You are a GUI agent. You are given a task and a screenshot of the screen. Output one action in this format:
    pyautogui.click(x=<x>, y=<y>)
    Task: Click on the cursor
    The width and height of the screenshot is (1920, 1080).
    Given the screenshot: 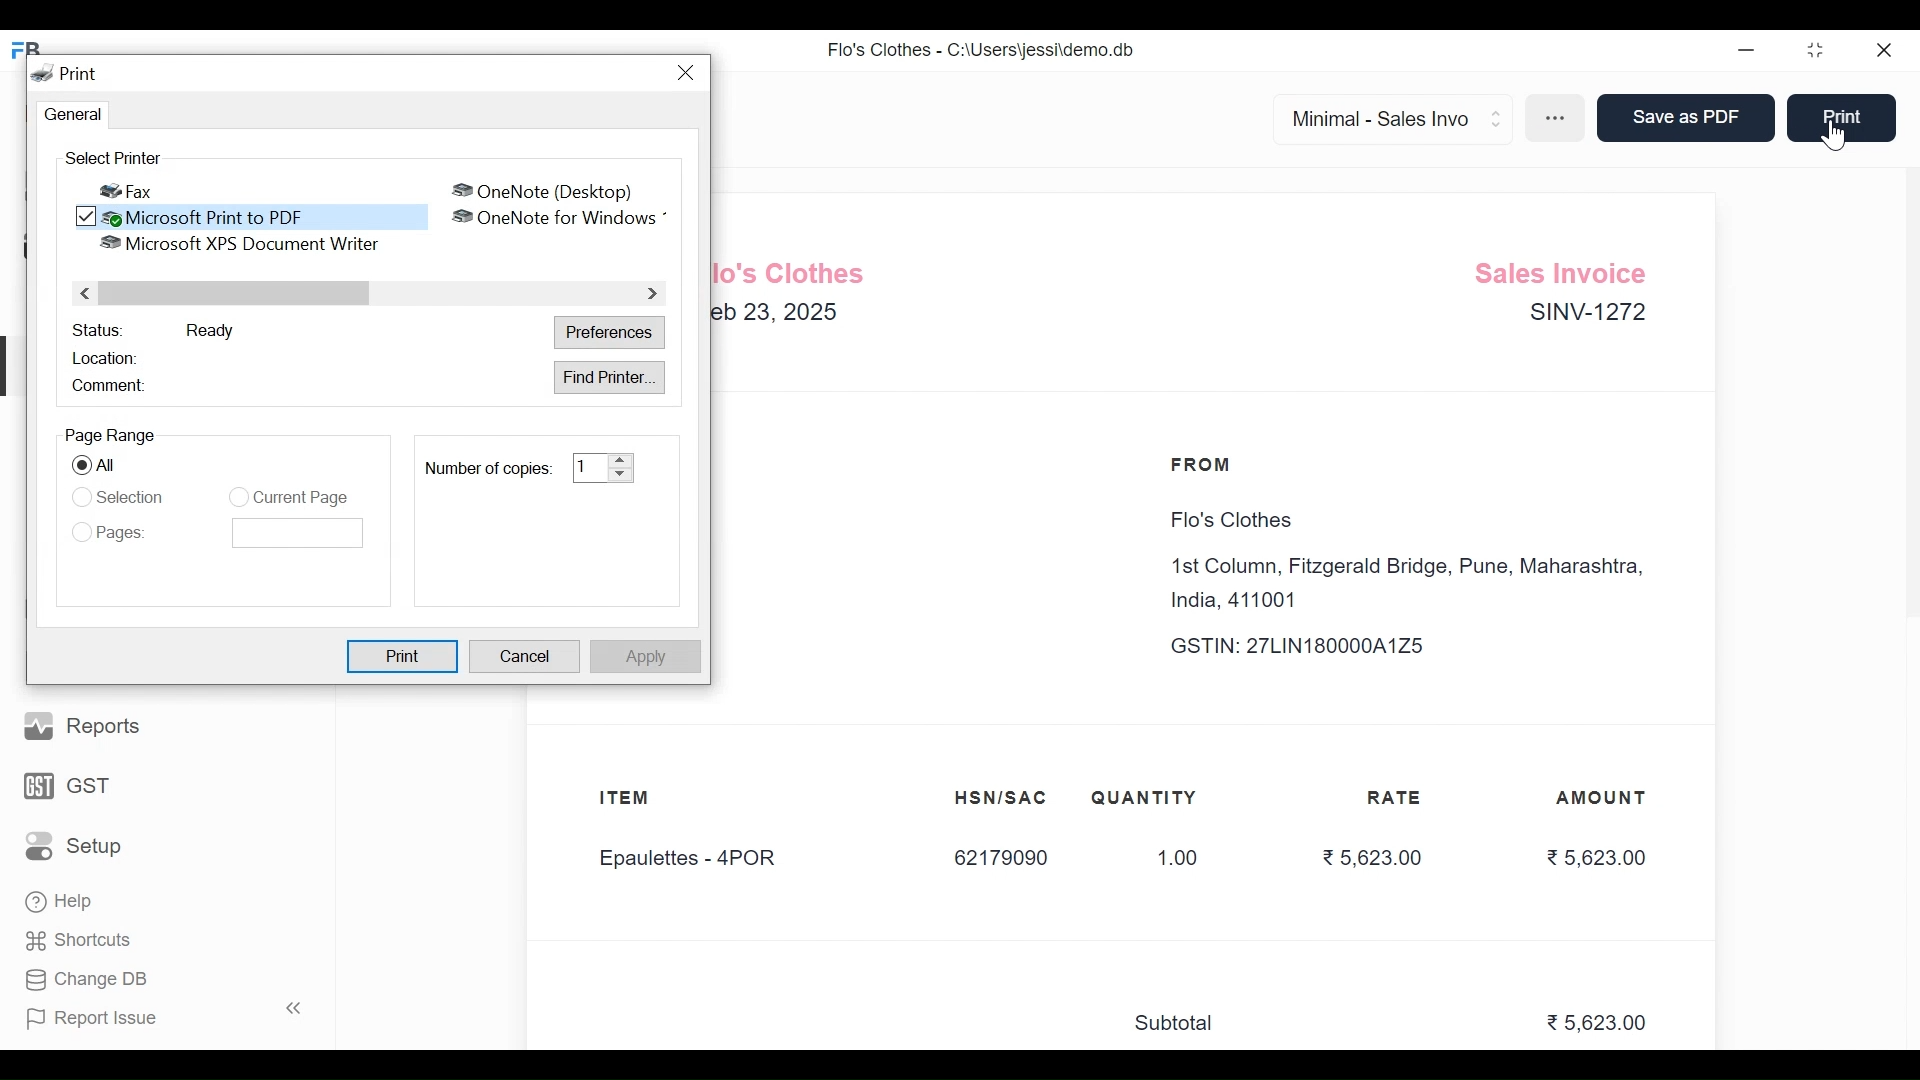 What is the action you would take?
    pyautogui.click(x=1836, y=137)
    